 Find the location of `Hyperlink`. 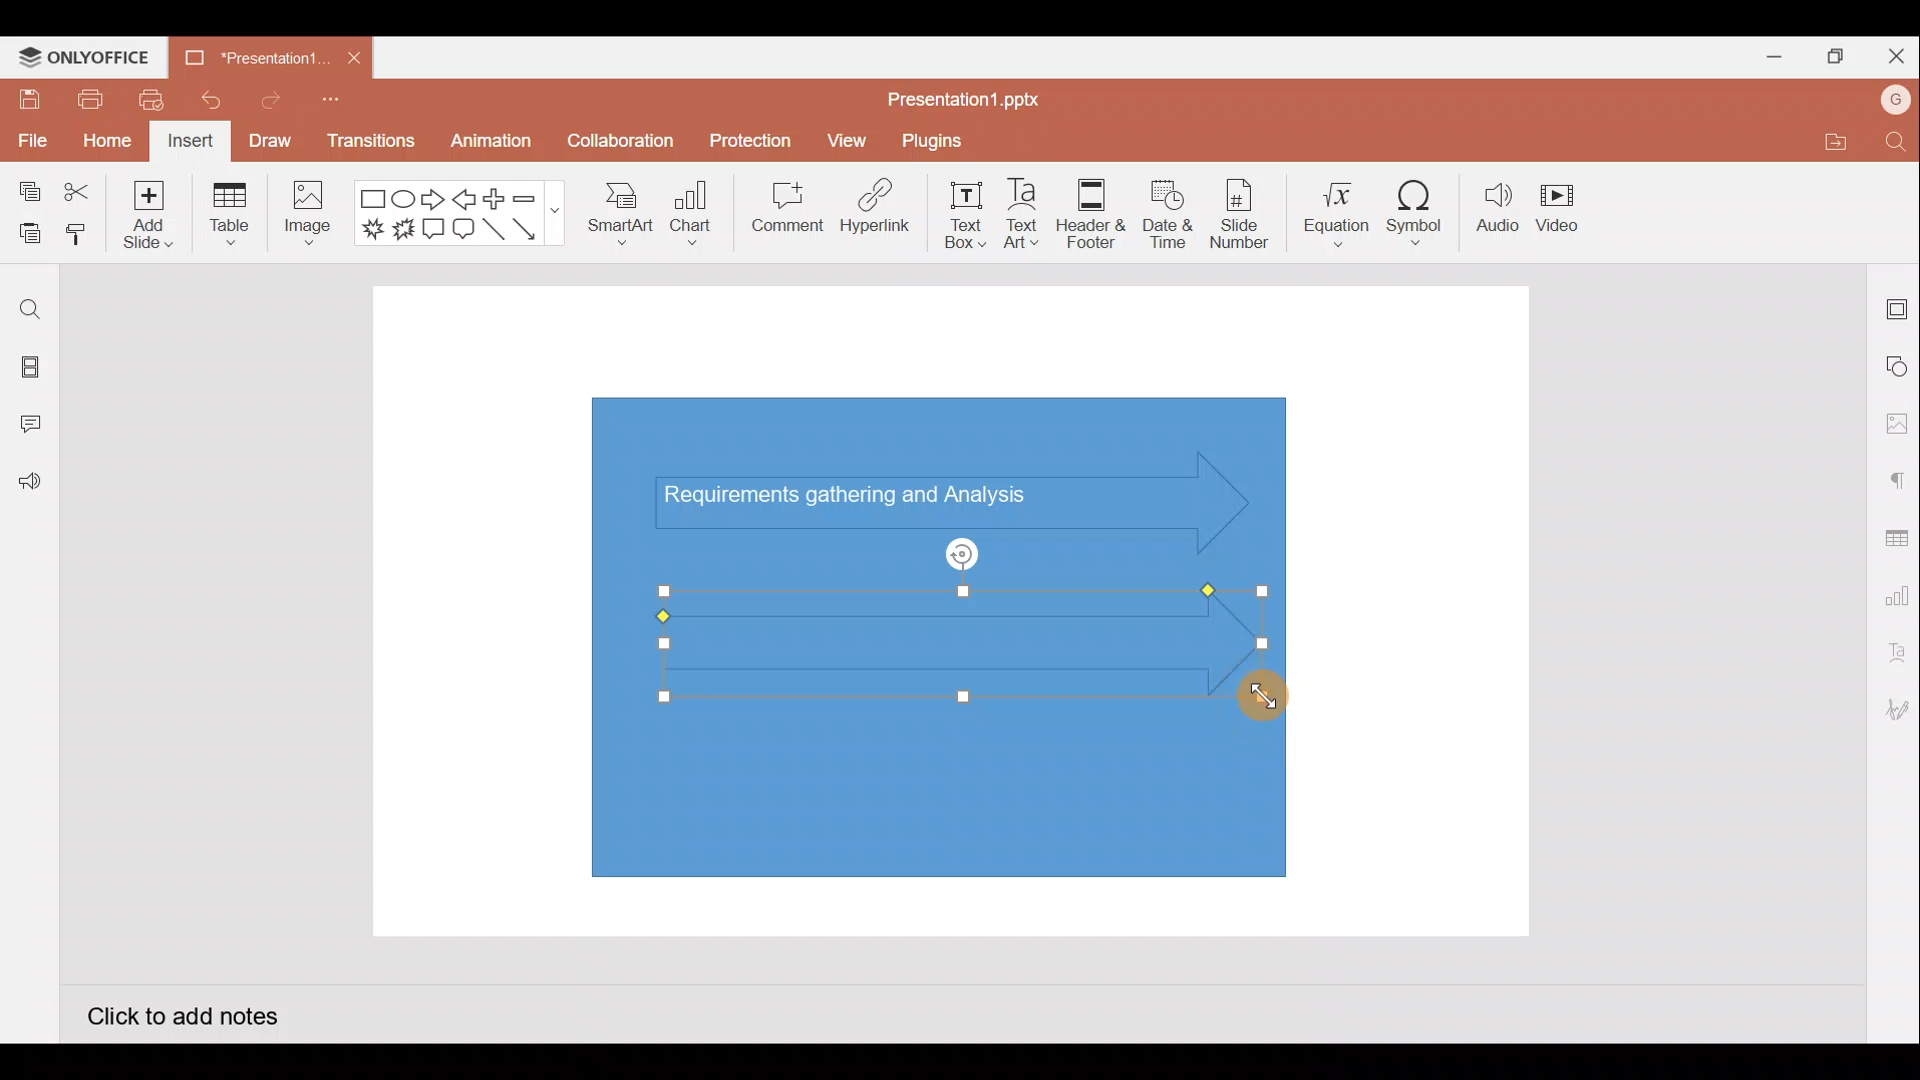

Hyperlink is located at coordinates (870, 209).